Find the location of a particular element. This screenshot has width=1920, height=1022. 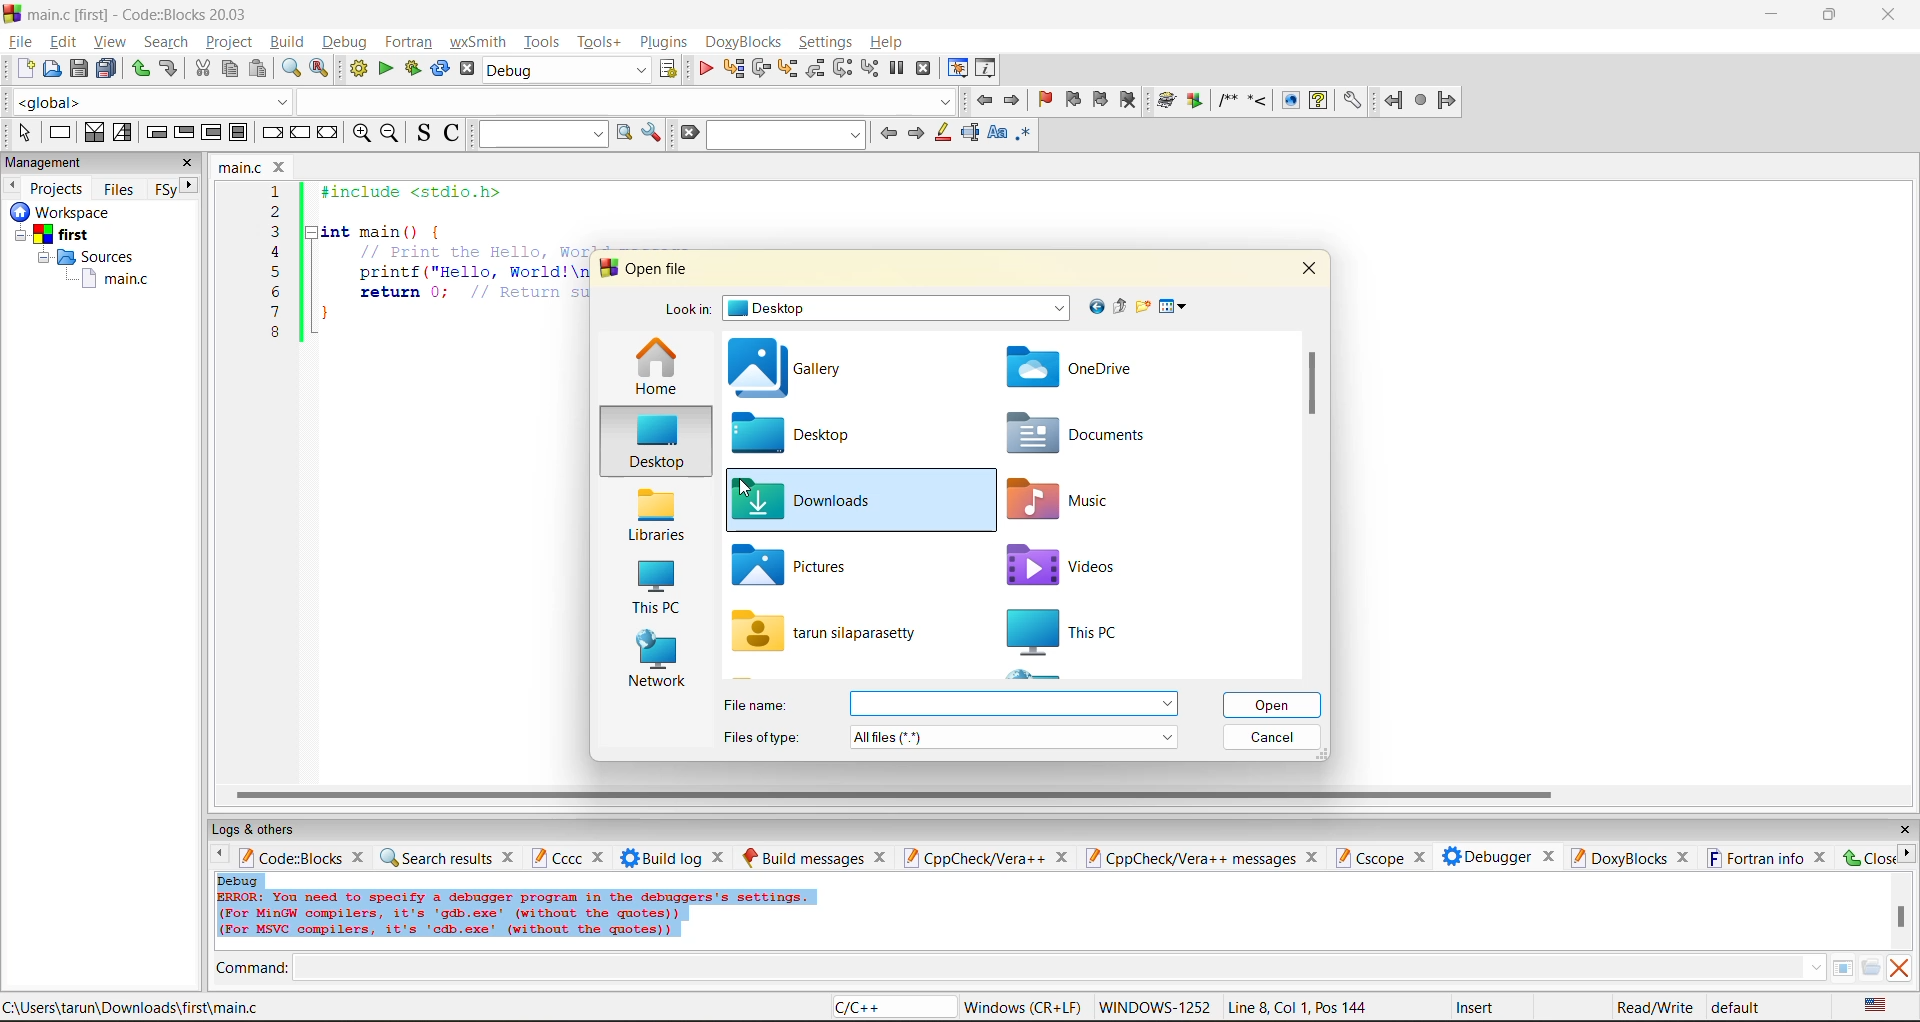

first project is located at coordinates (55, 235).